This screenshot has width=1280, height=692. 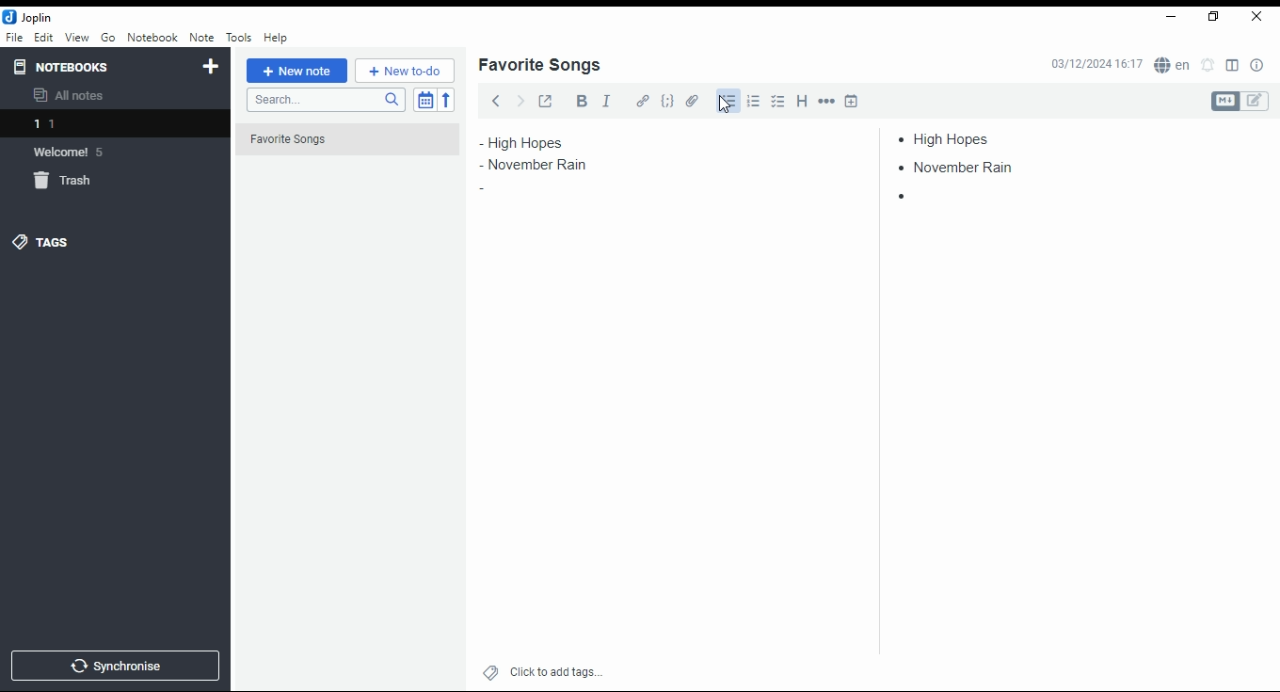 What do you see at coordinates (1216, 17) in the screenshot?
I see `restore` at bounding box center [1216, 17].